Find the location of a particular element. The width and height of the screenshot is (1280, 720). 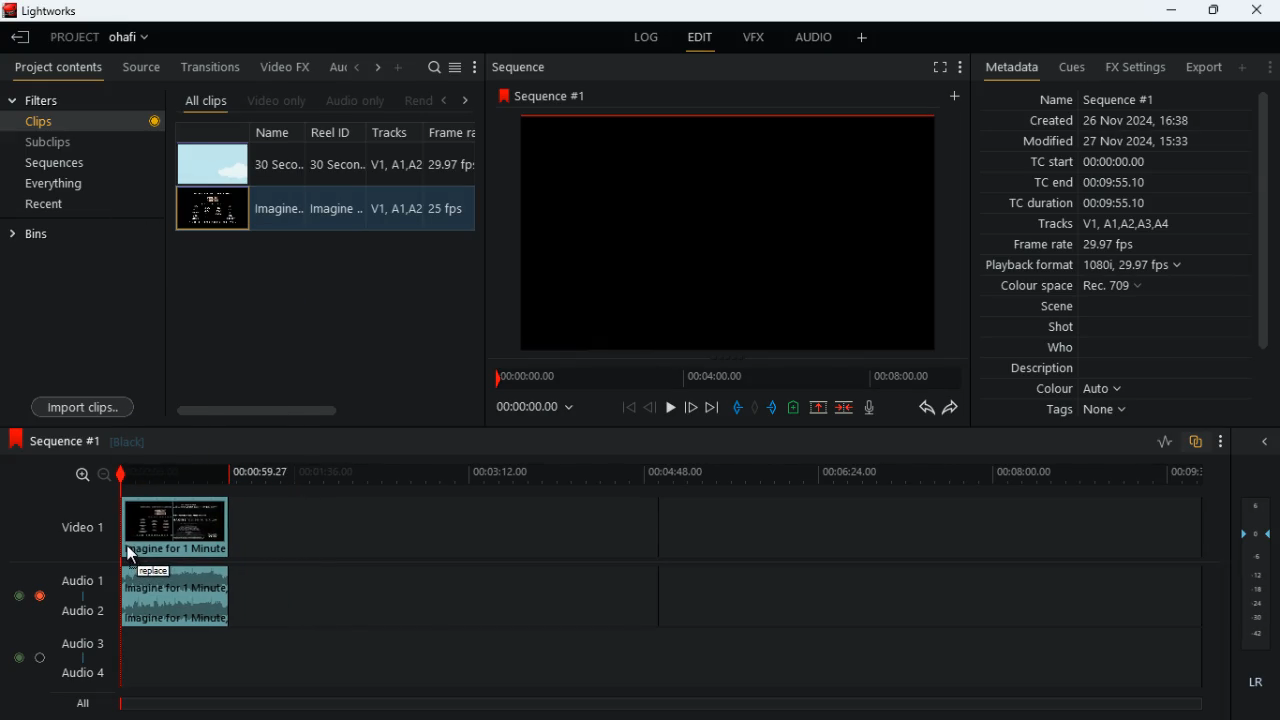

timeline is located at coordinates (722, 378).